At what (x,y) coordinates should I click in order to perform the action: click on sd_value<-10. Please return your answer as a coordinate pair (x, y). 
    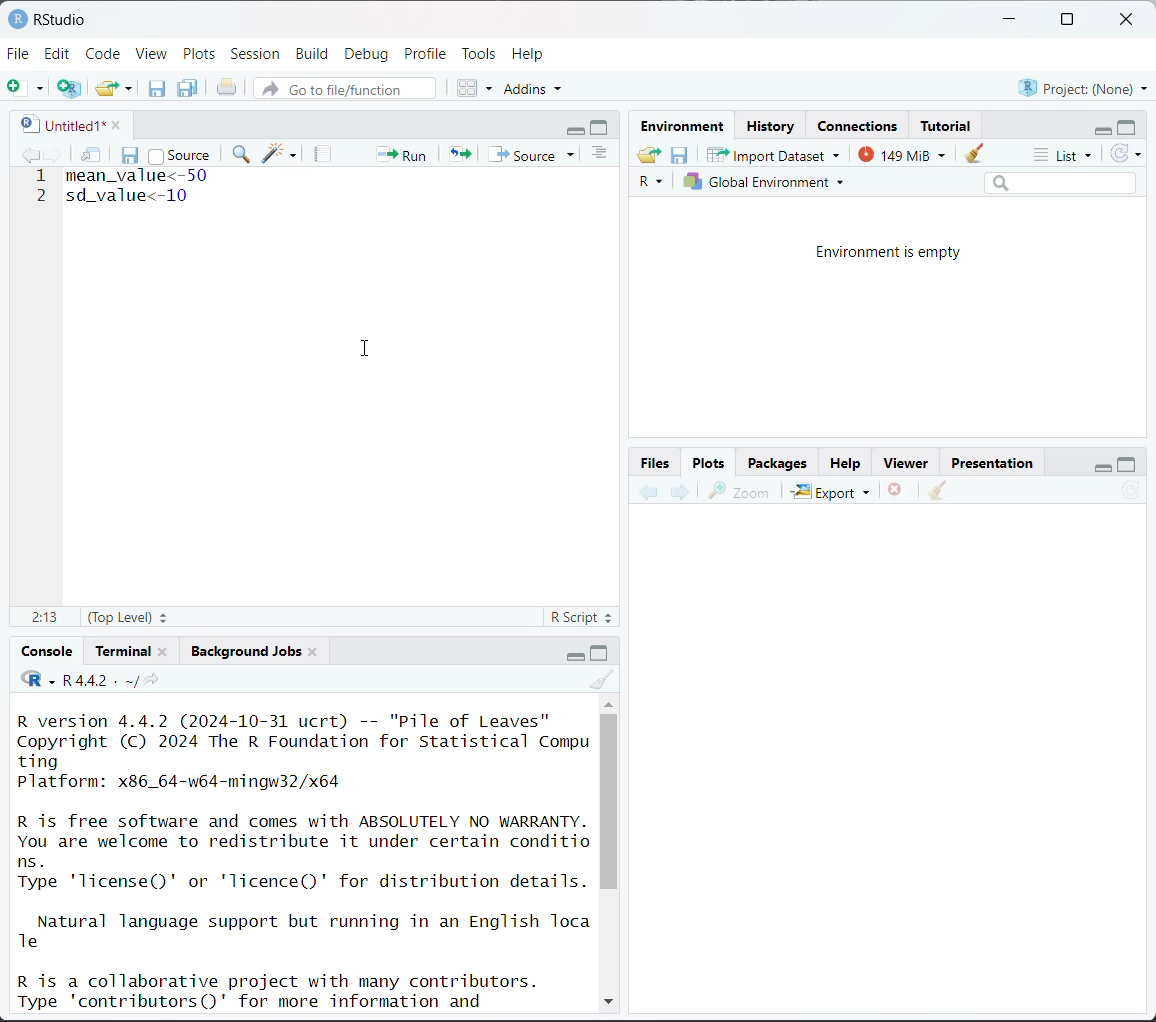
    Looking at the image, I should click on (133, 200).